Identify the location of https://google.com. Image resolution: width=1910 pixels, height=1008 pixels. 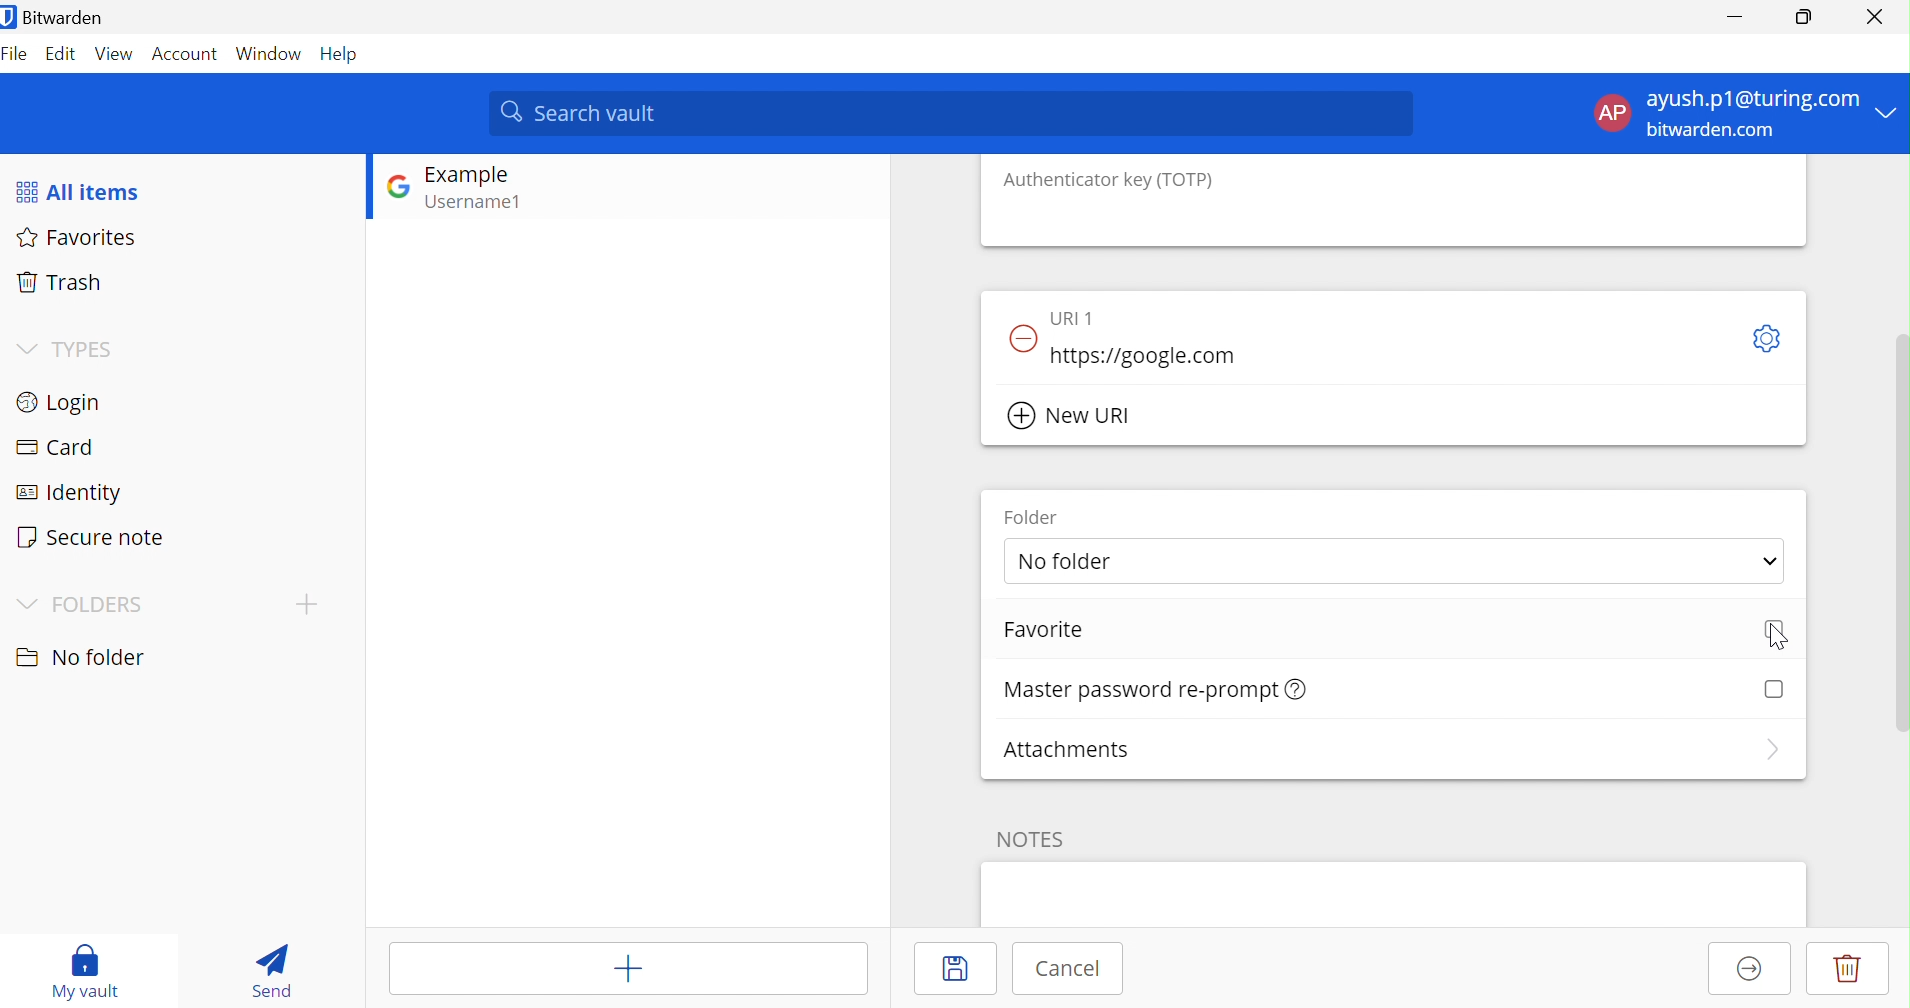
(1151, 356).